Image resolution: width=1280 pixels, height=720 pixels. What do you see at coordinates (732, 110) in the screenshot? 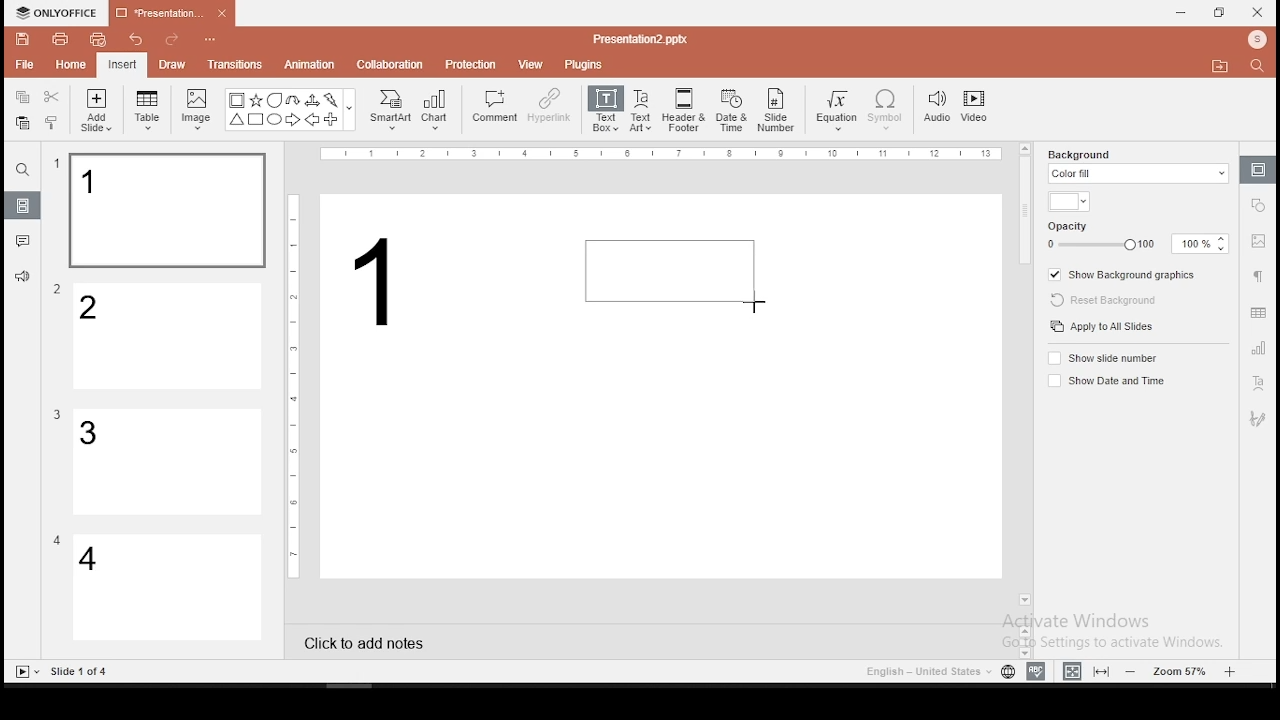
I see `date and time` at bounding box center [732, 110].